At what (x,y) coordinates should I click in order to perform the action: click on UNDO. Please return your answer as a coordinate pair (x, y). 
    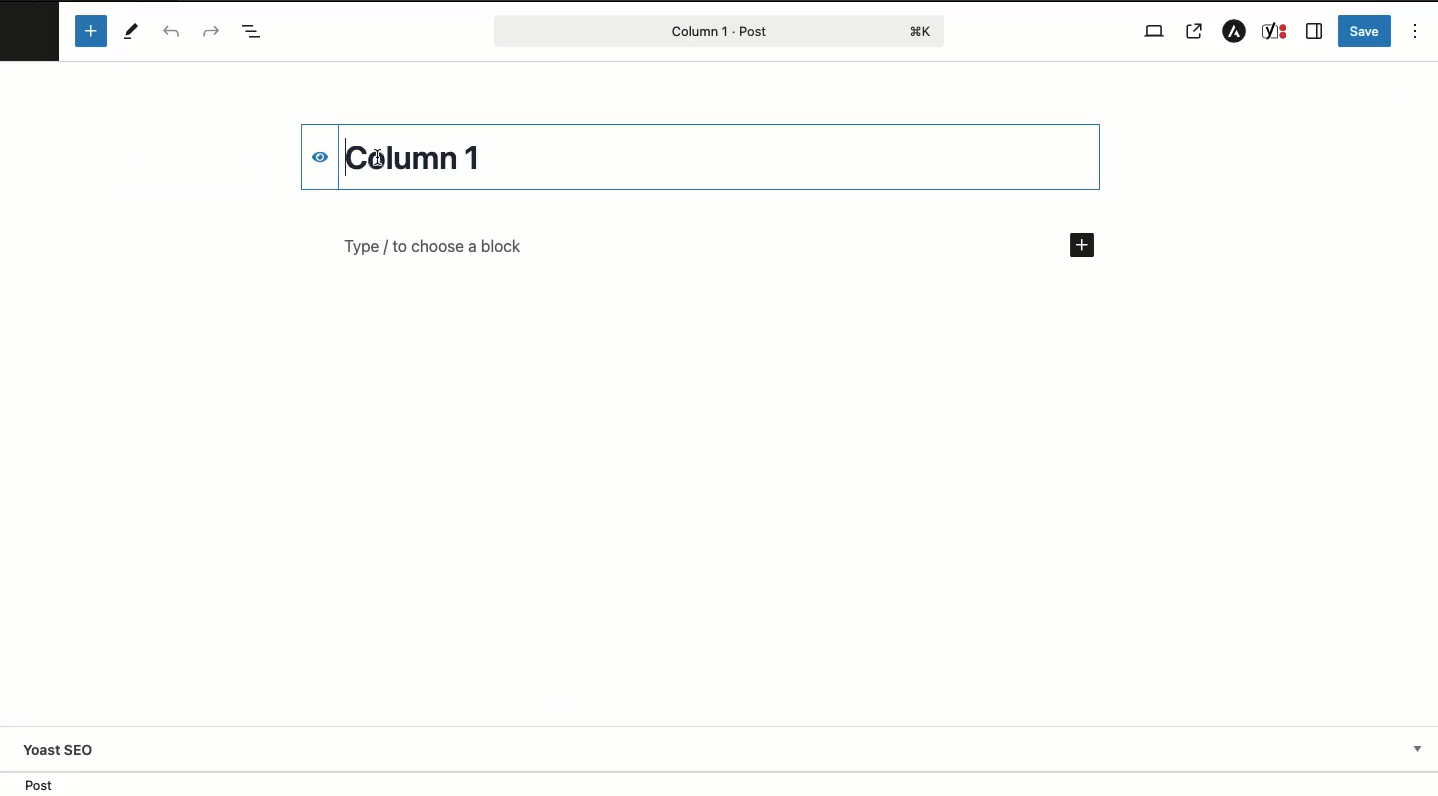
    Looking at the image, I should click on (171, 33).